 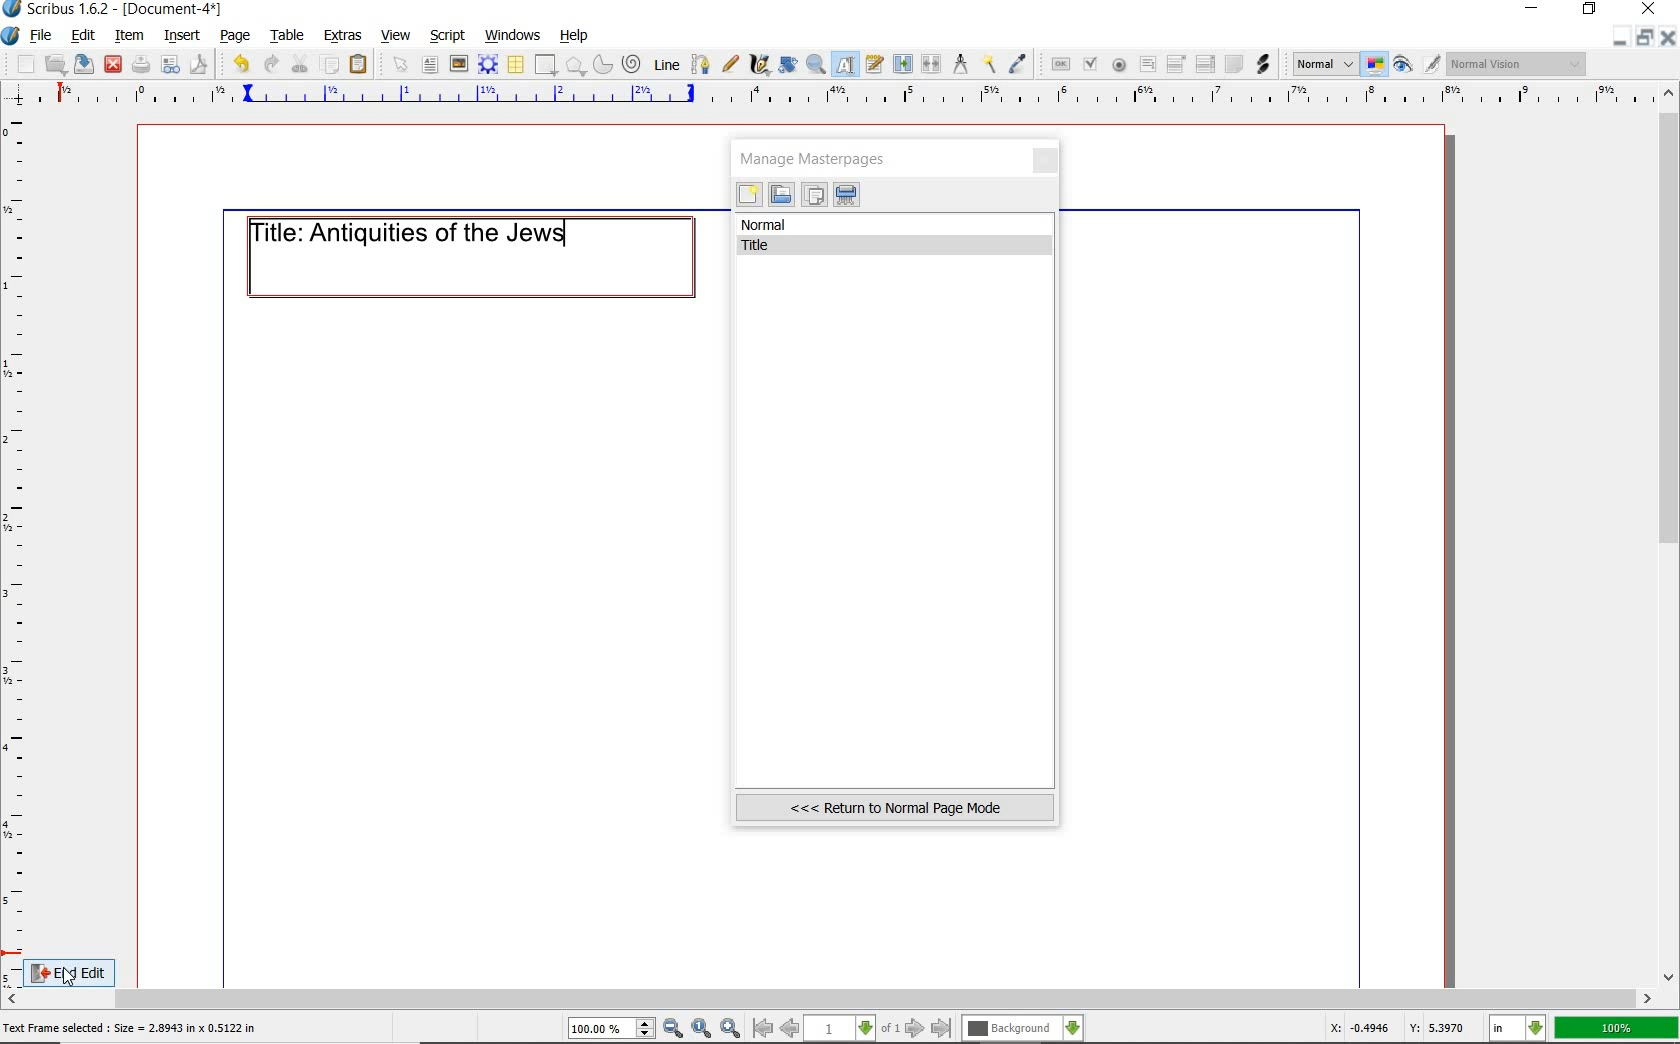 I want to click on Background, so click(x=1023, y=1029).